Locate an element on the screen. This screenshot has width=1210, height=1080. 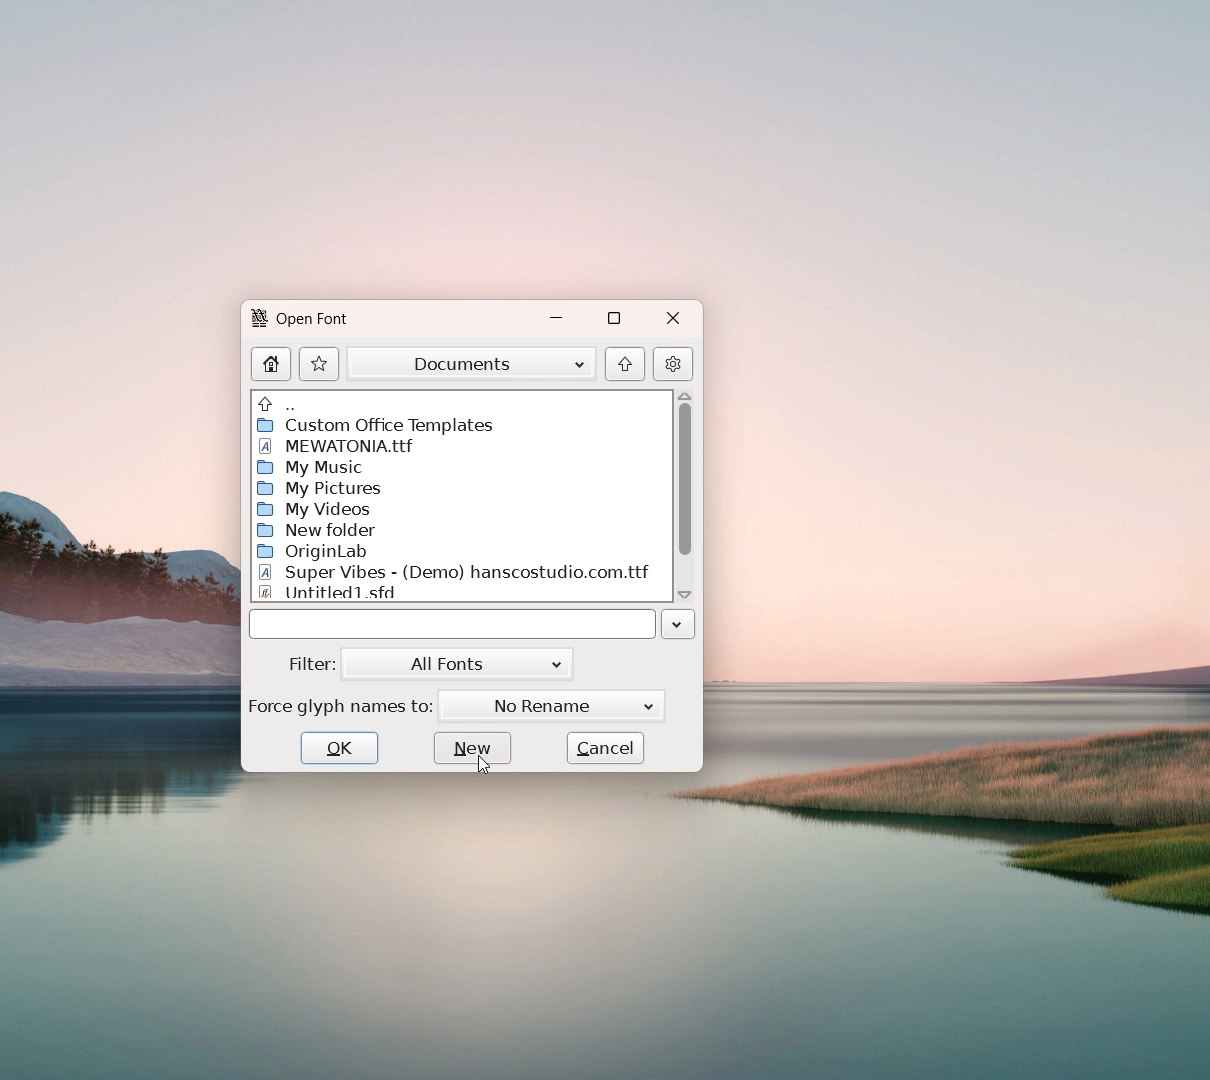
All Fonts is located at coordinates (459, 664).